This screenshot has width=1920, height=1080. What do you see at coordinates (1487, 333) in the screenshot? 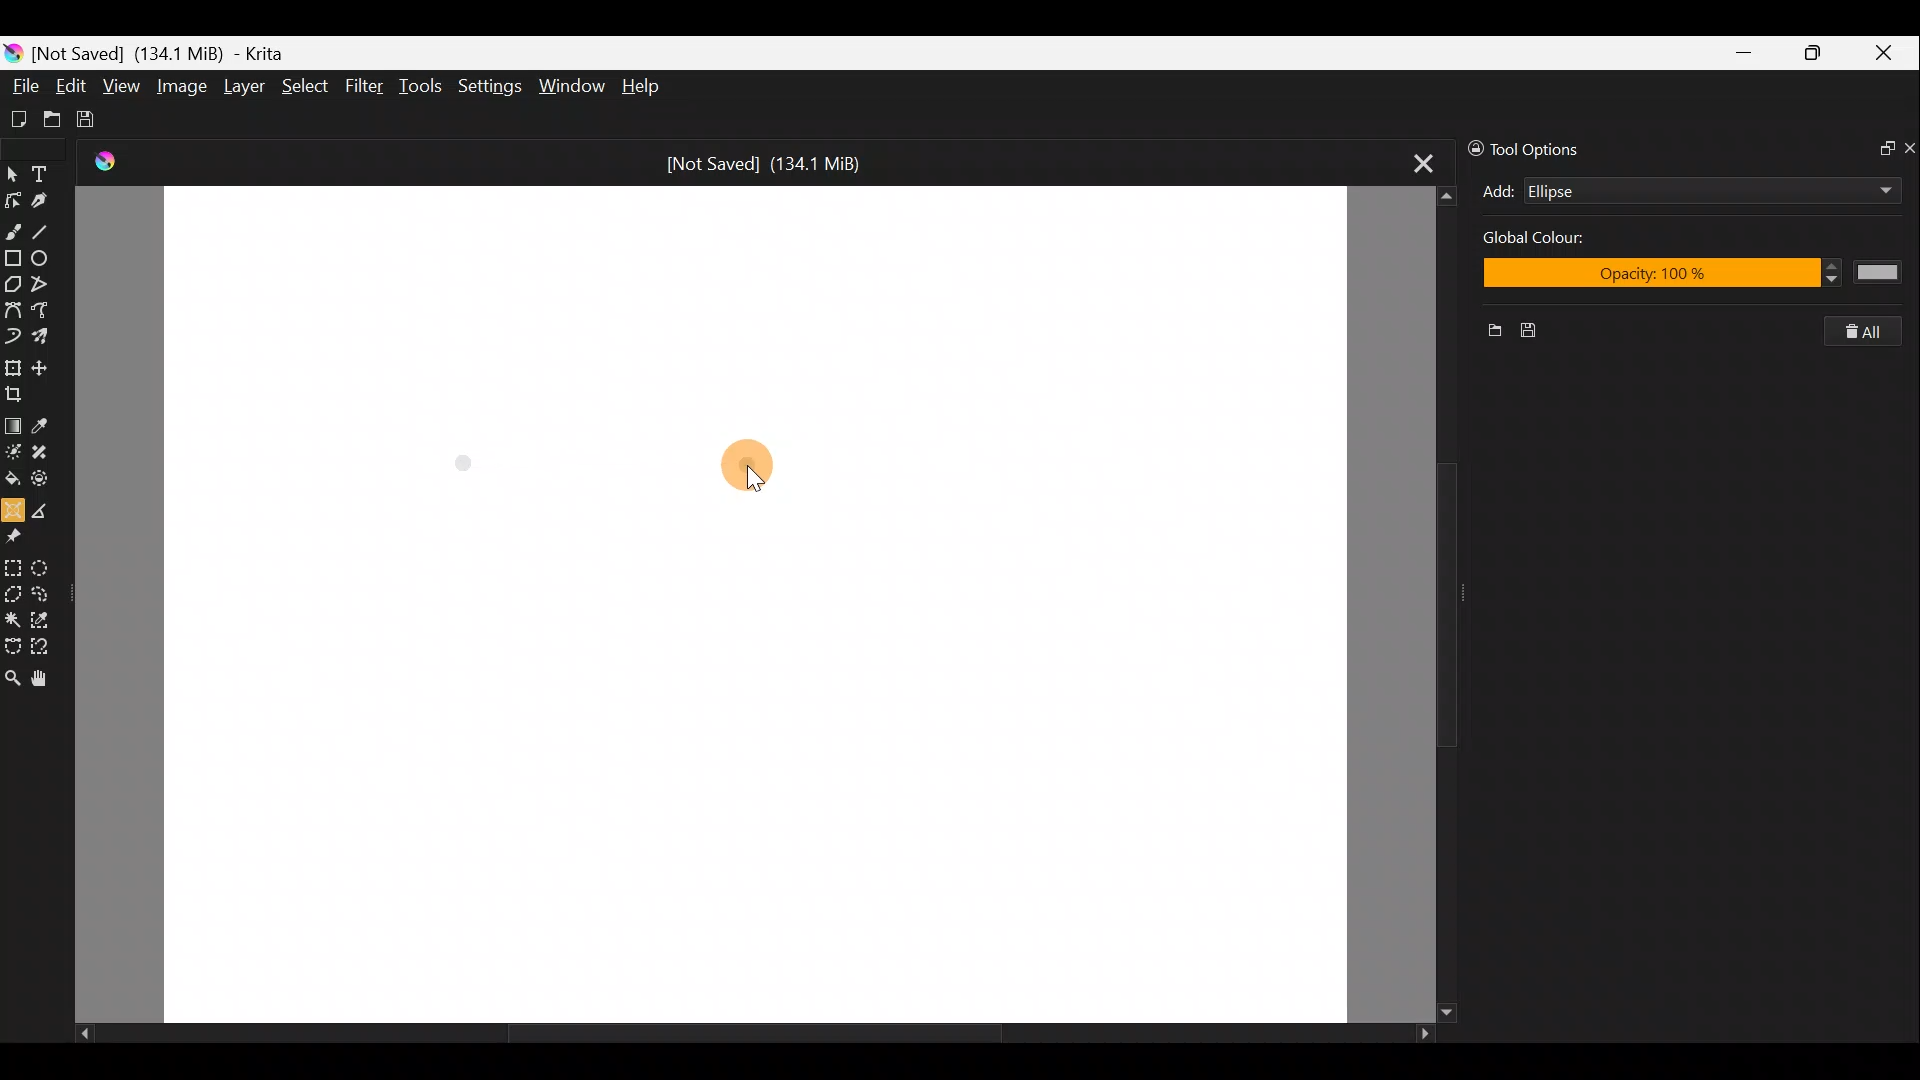
I see `New` at bounding box center [1487, 333].